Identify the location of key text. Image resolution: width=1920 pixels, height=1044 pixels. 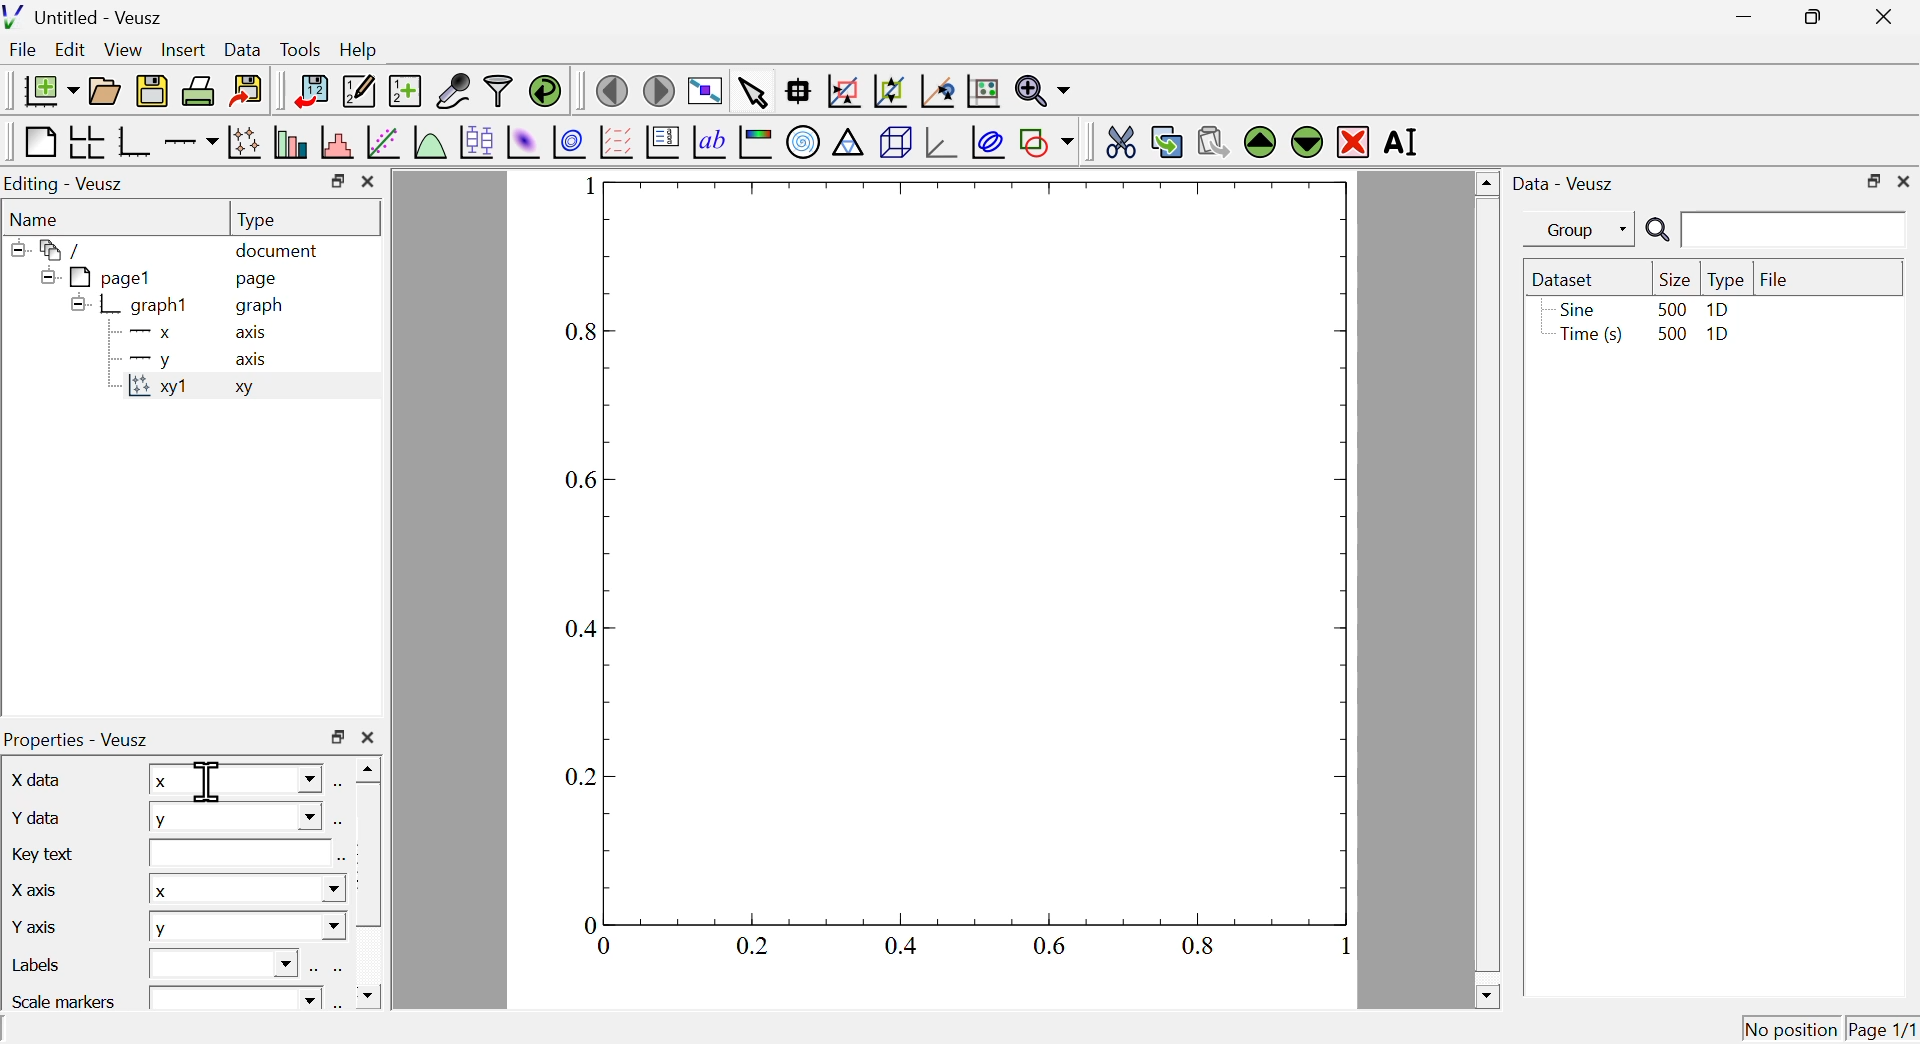
(47, 852).